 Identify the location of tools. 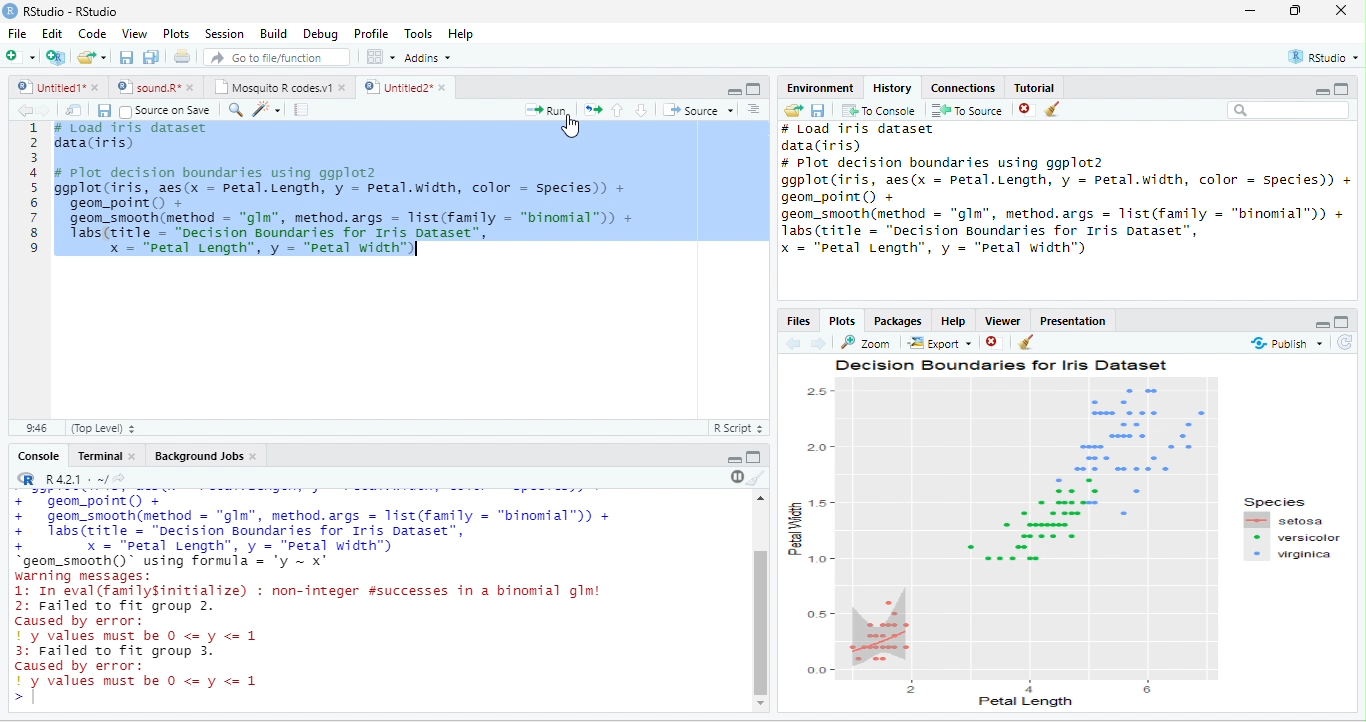
(265, 111).